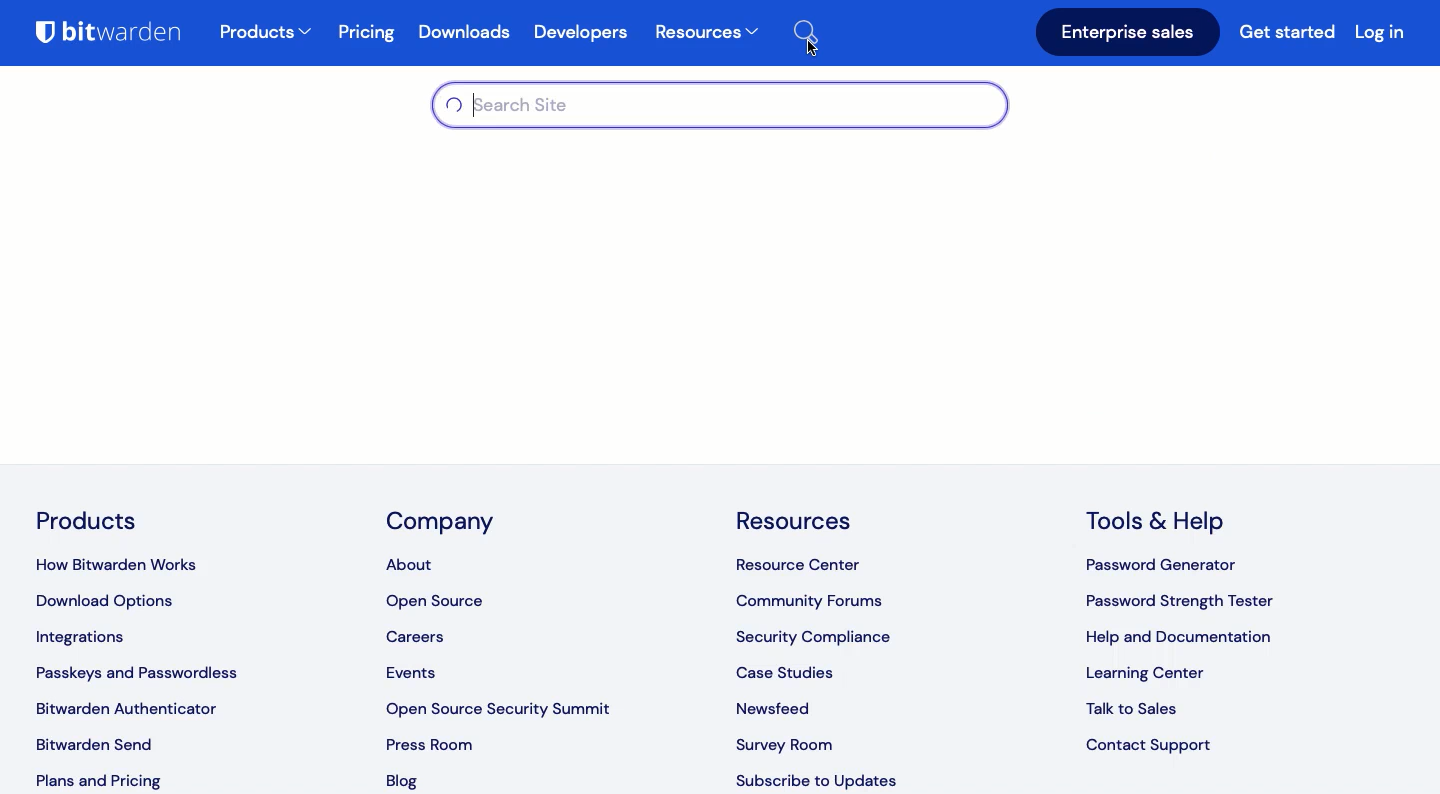 The height and width of the screenshot is (794, 1440). I want to click on tools and help, so click(1163, 521).